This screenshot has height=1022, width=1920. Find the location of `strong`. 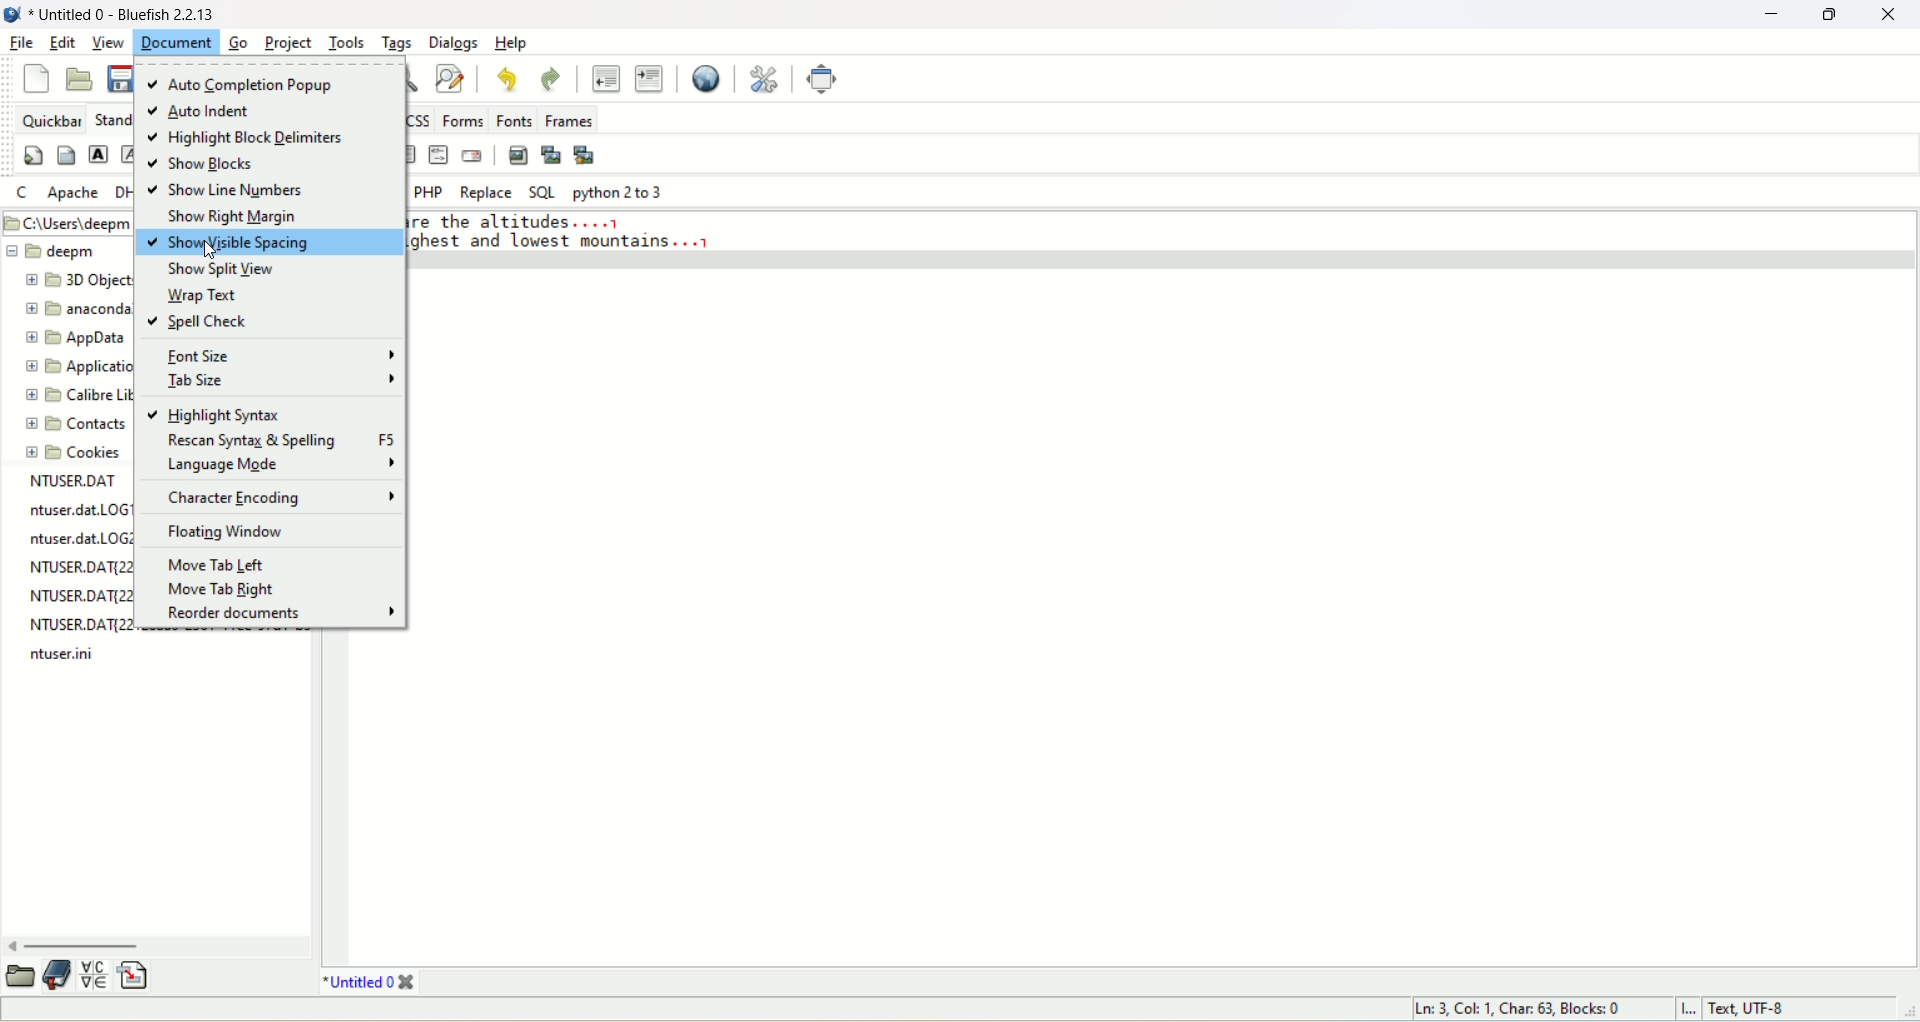

strong is located at coordinates (99, 153).